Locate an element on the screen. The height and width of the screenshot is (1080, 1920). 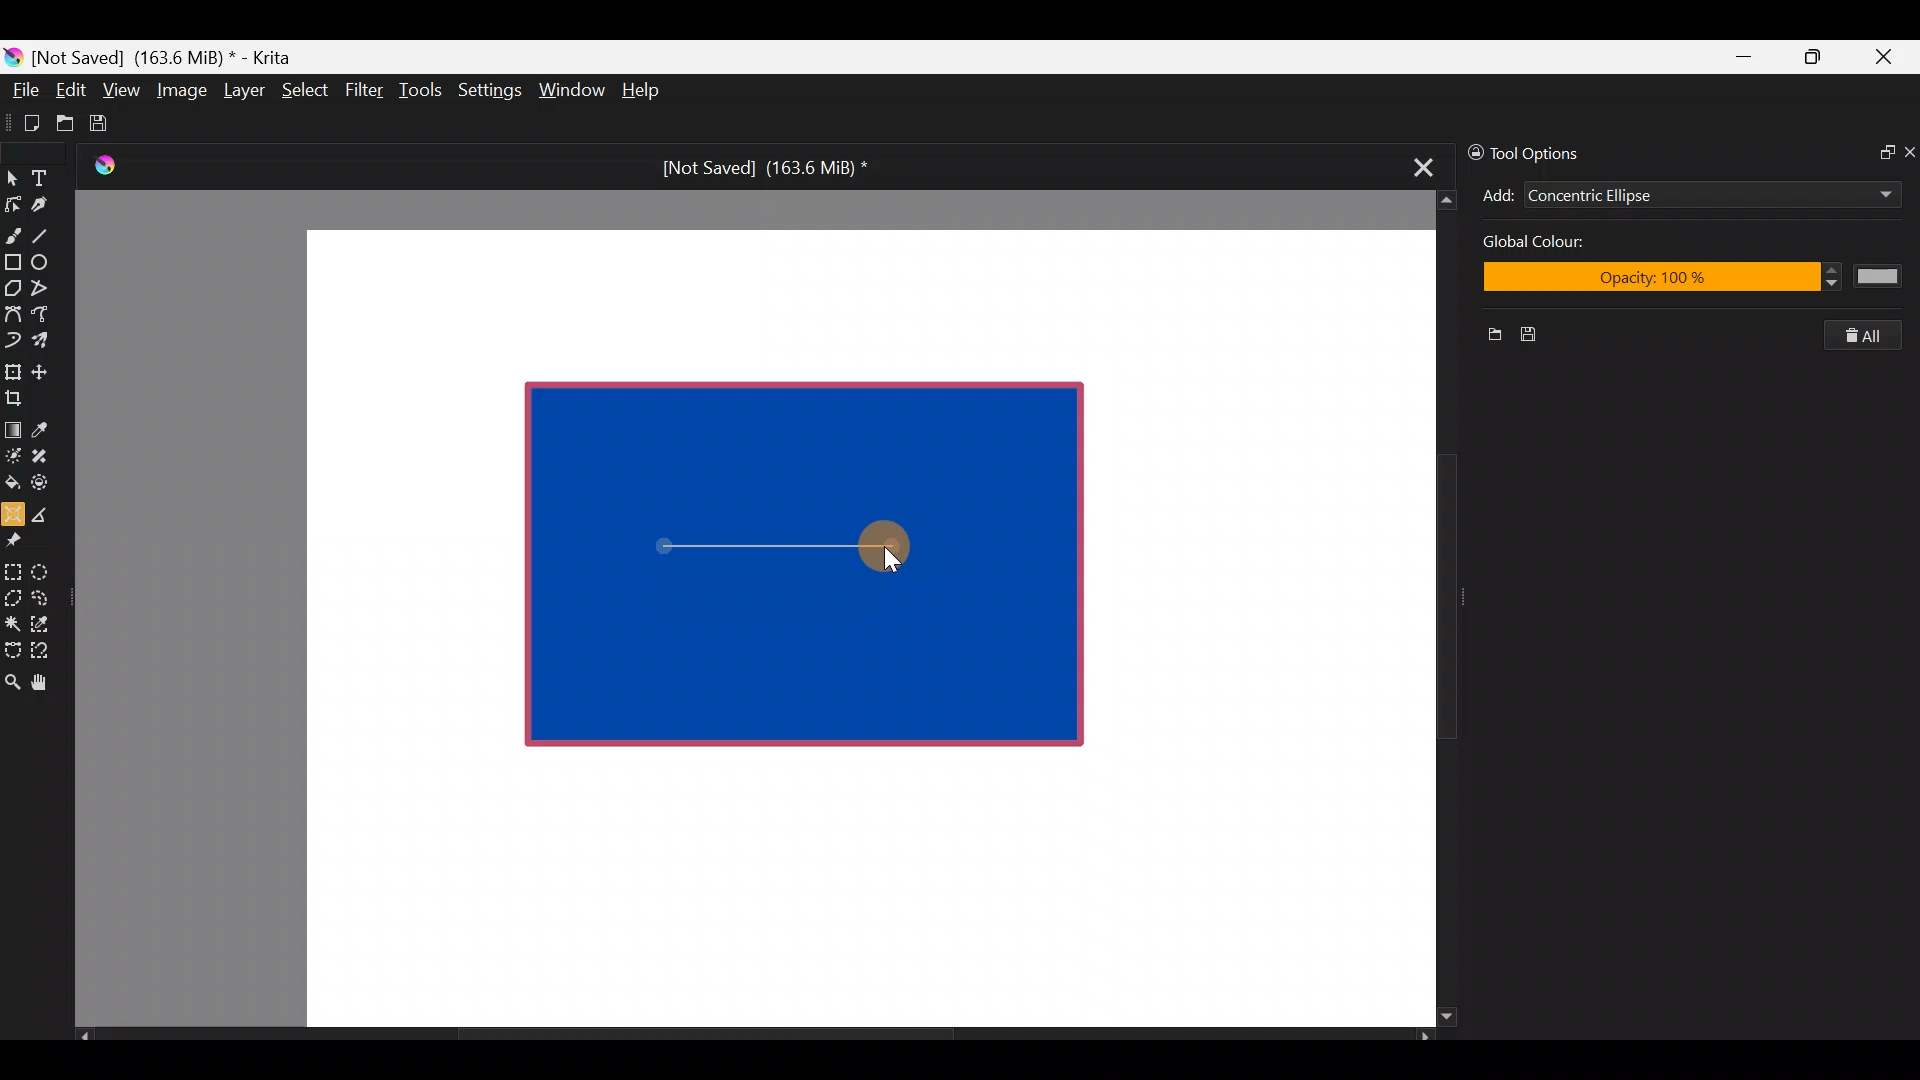
Image is located at coordinates (181, 90).